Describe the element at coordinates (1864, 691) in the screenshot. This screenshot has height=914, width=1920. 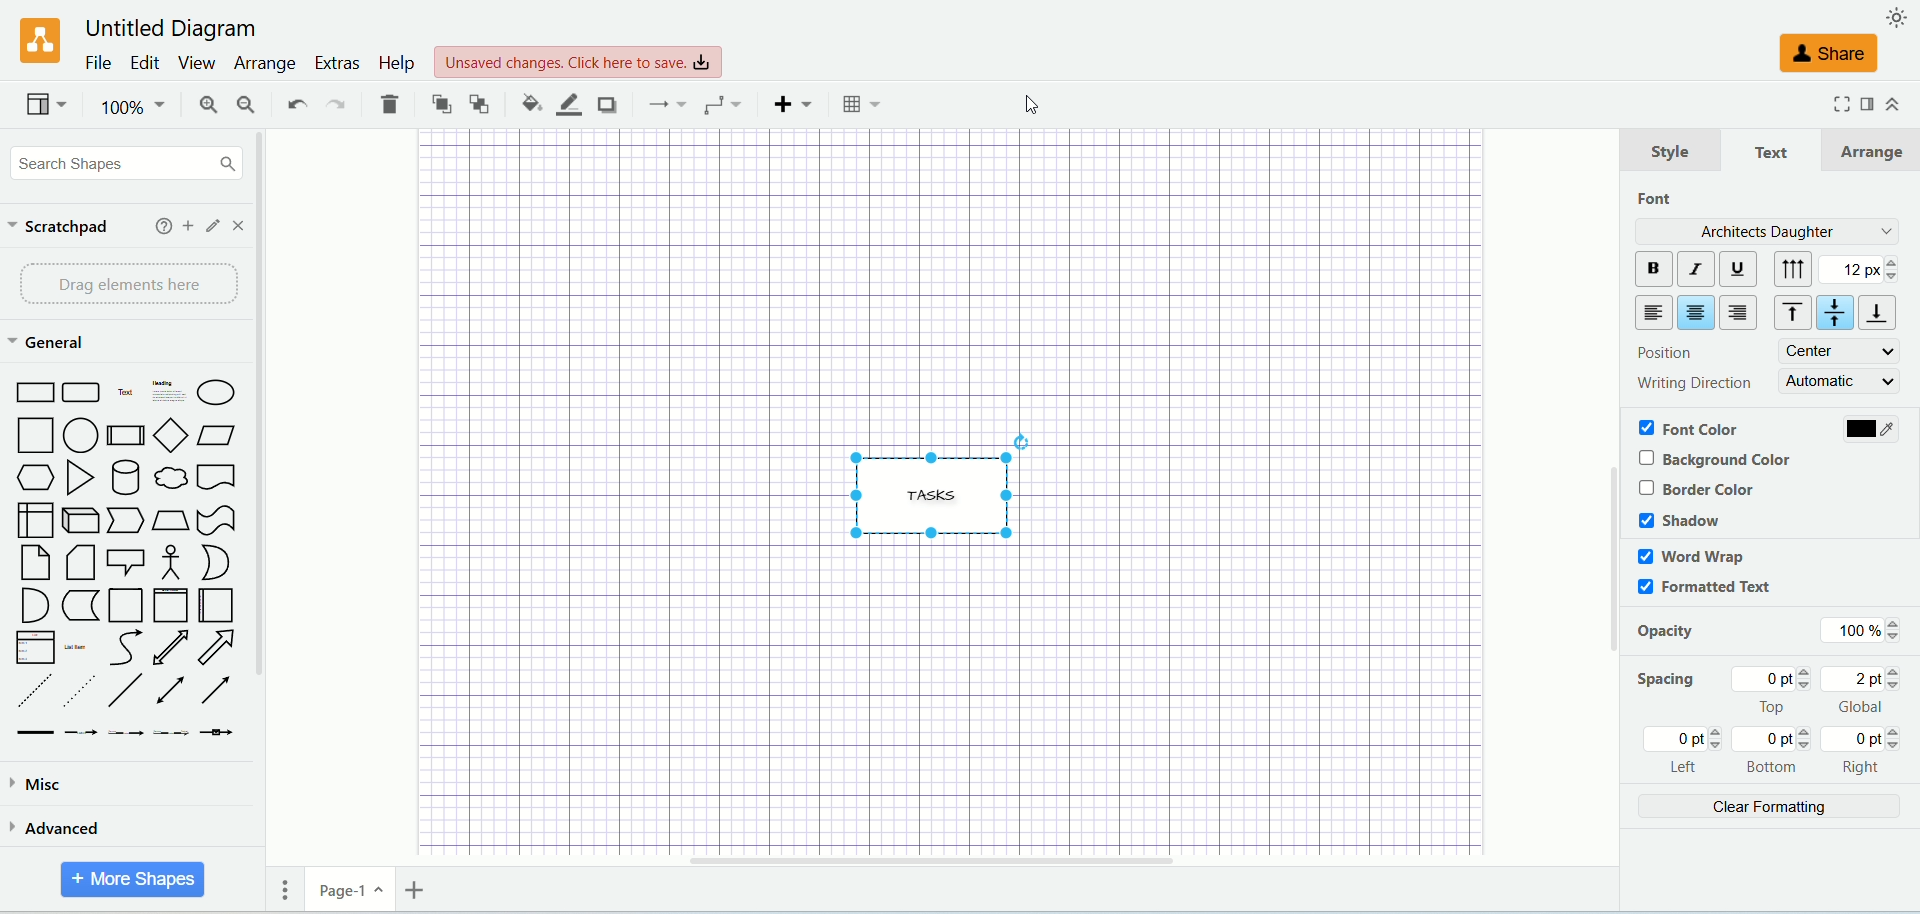
I see `global` at that location.